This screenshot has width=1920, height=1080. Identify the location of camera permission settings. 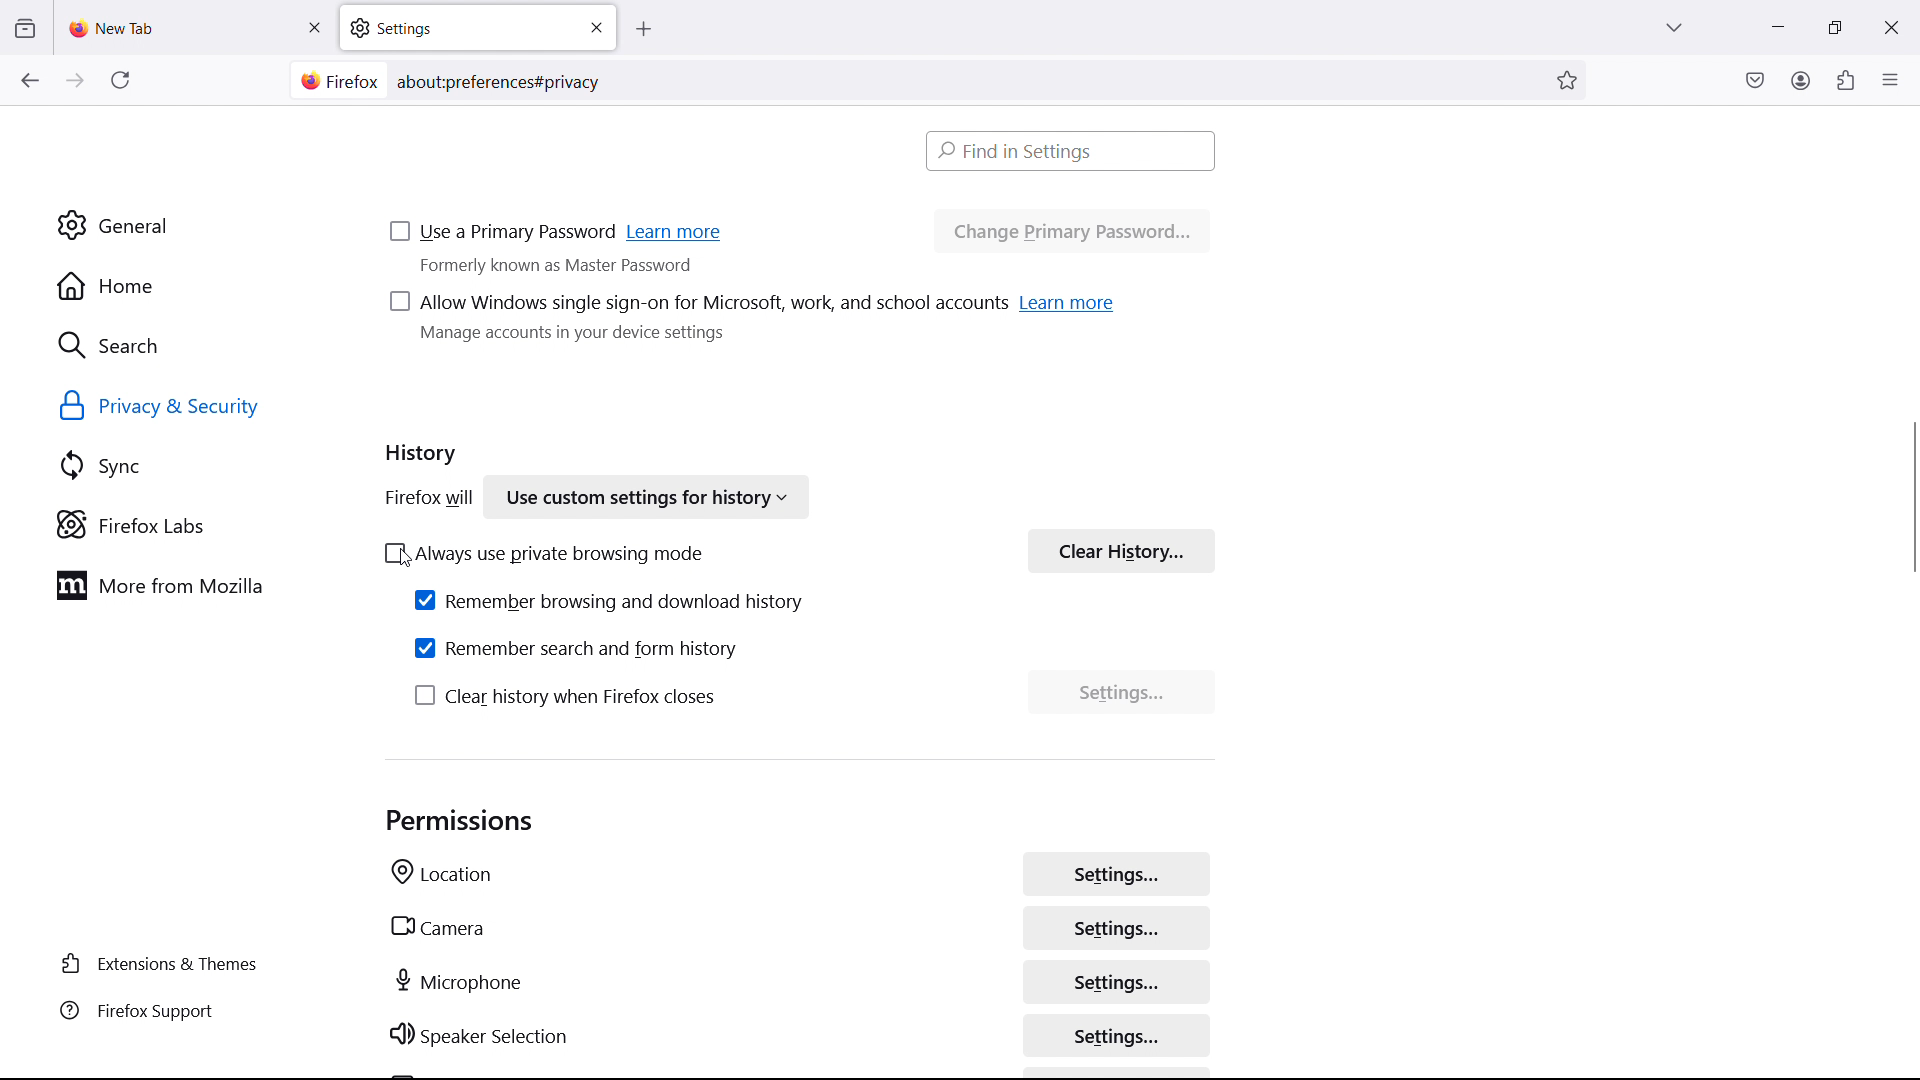
(1115, 929).